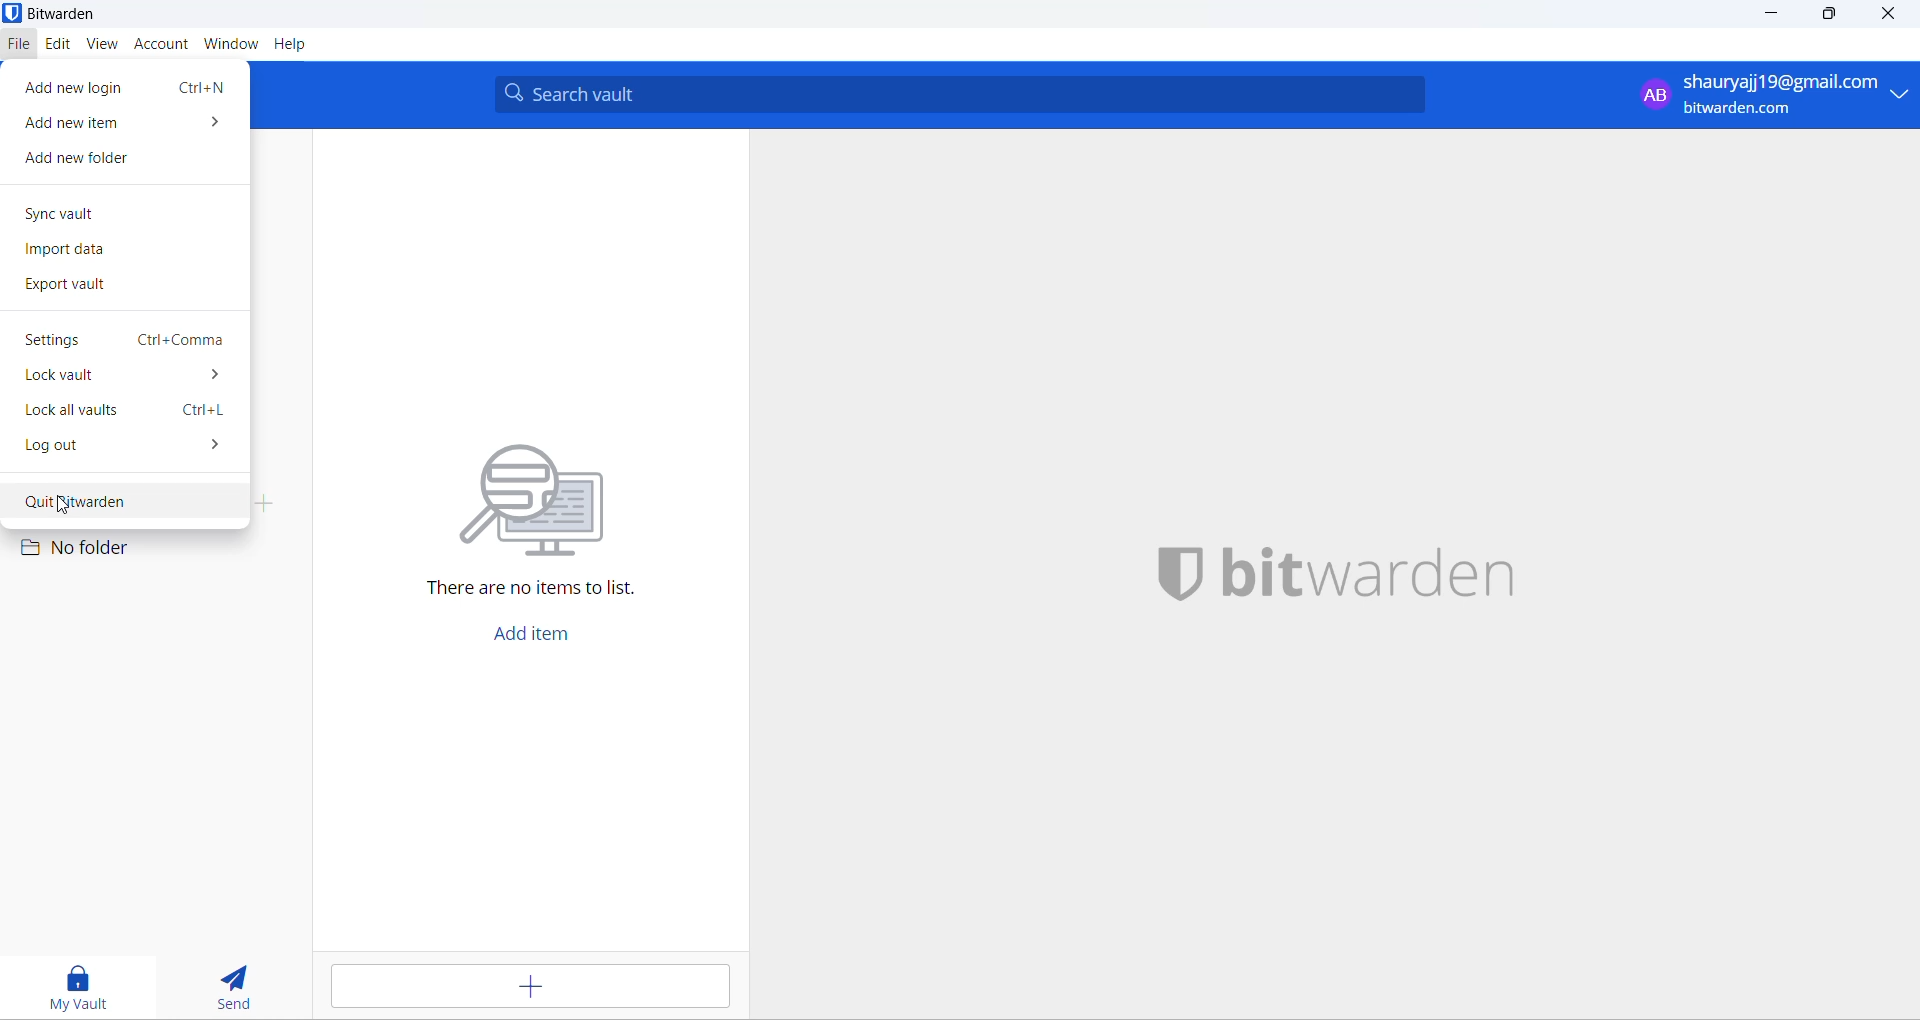 The width and height of the screenshot is (1920, 1020). What do you see at coordinates (68, 510) in the screenshot?
I see `cursor` at bounding box center [68, 510].